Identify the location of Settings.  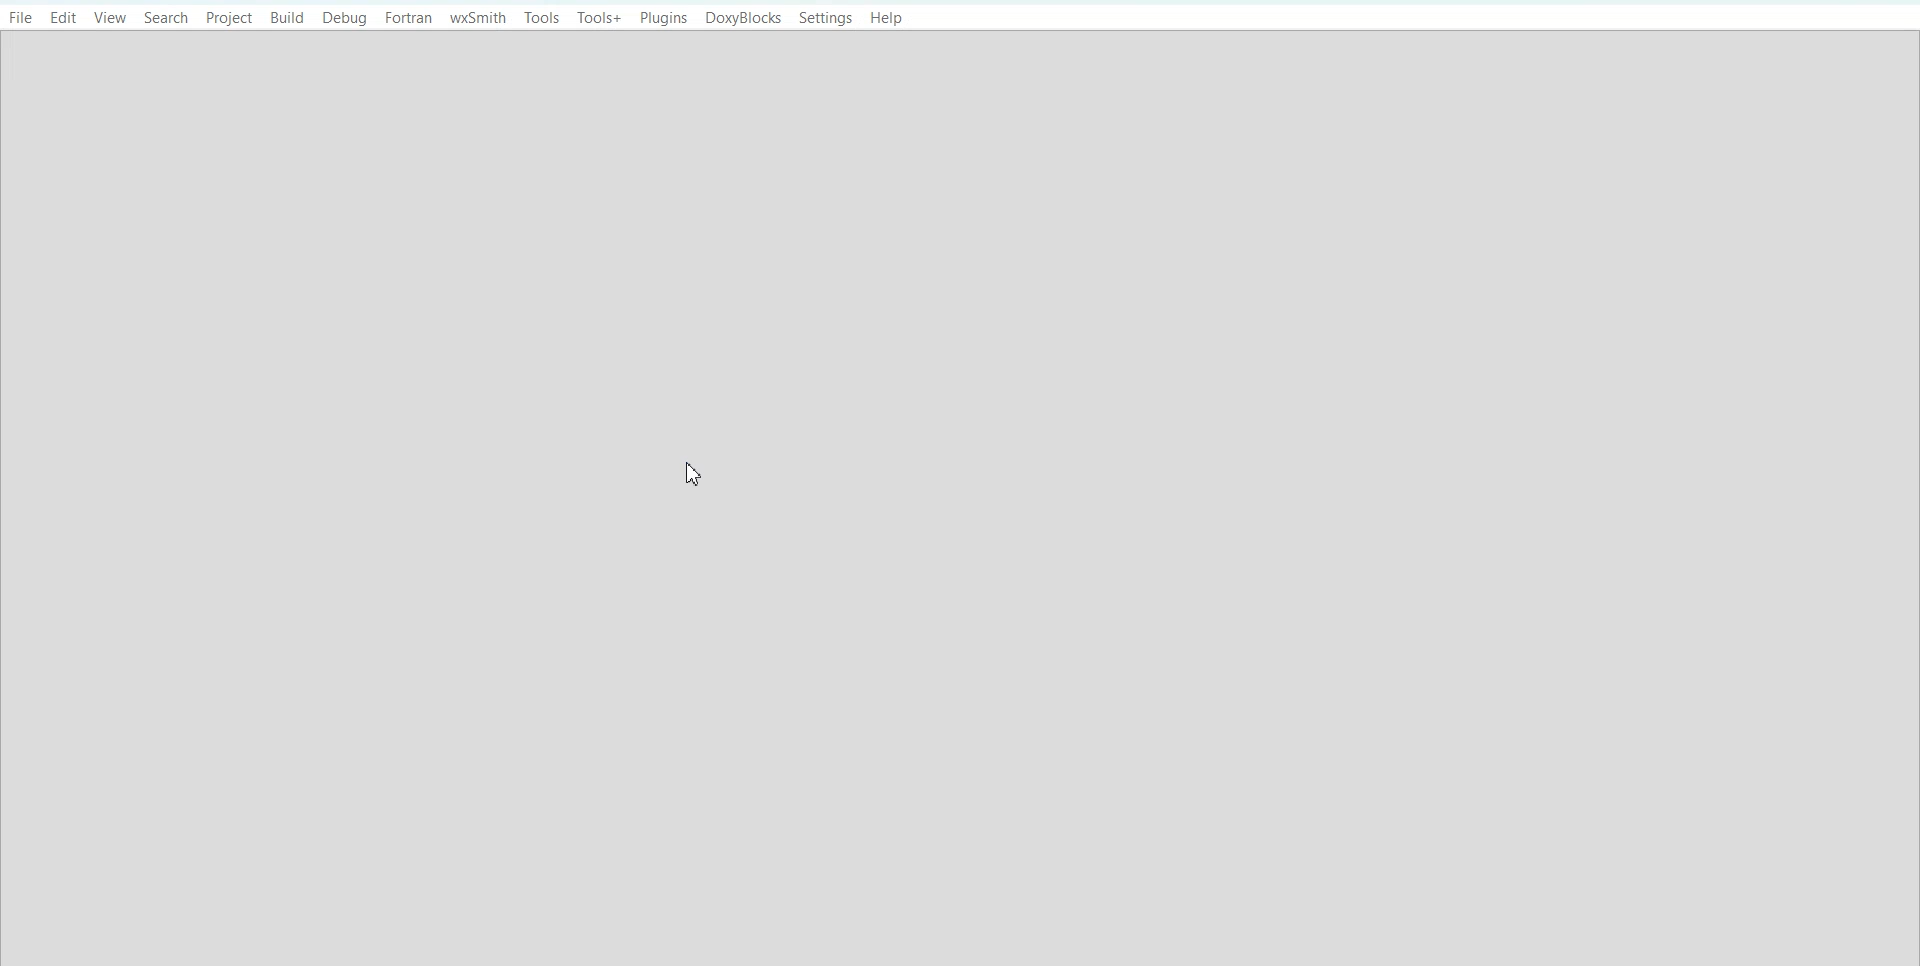
(826, 18).